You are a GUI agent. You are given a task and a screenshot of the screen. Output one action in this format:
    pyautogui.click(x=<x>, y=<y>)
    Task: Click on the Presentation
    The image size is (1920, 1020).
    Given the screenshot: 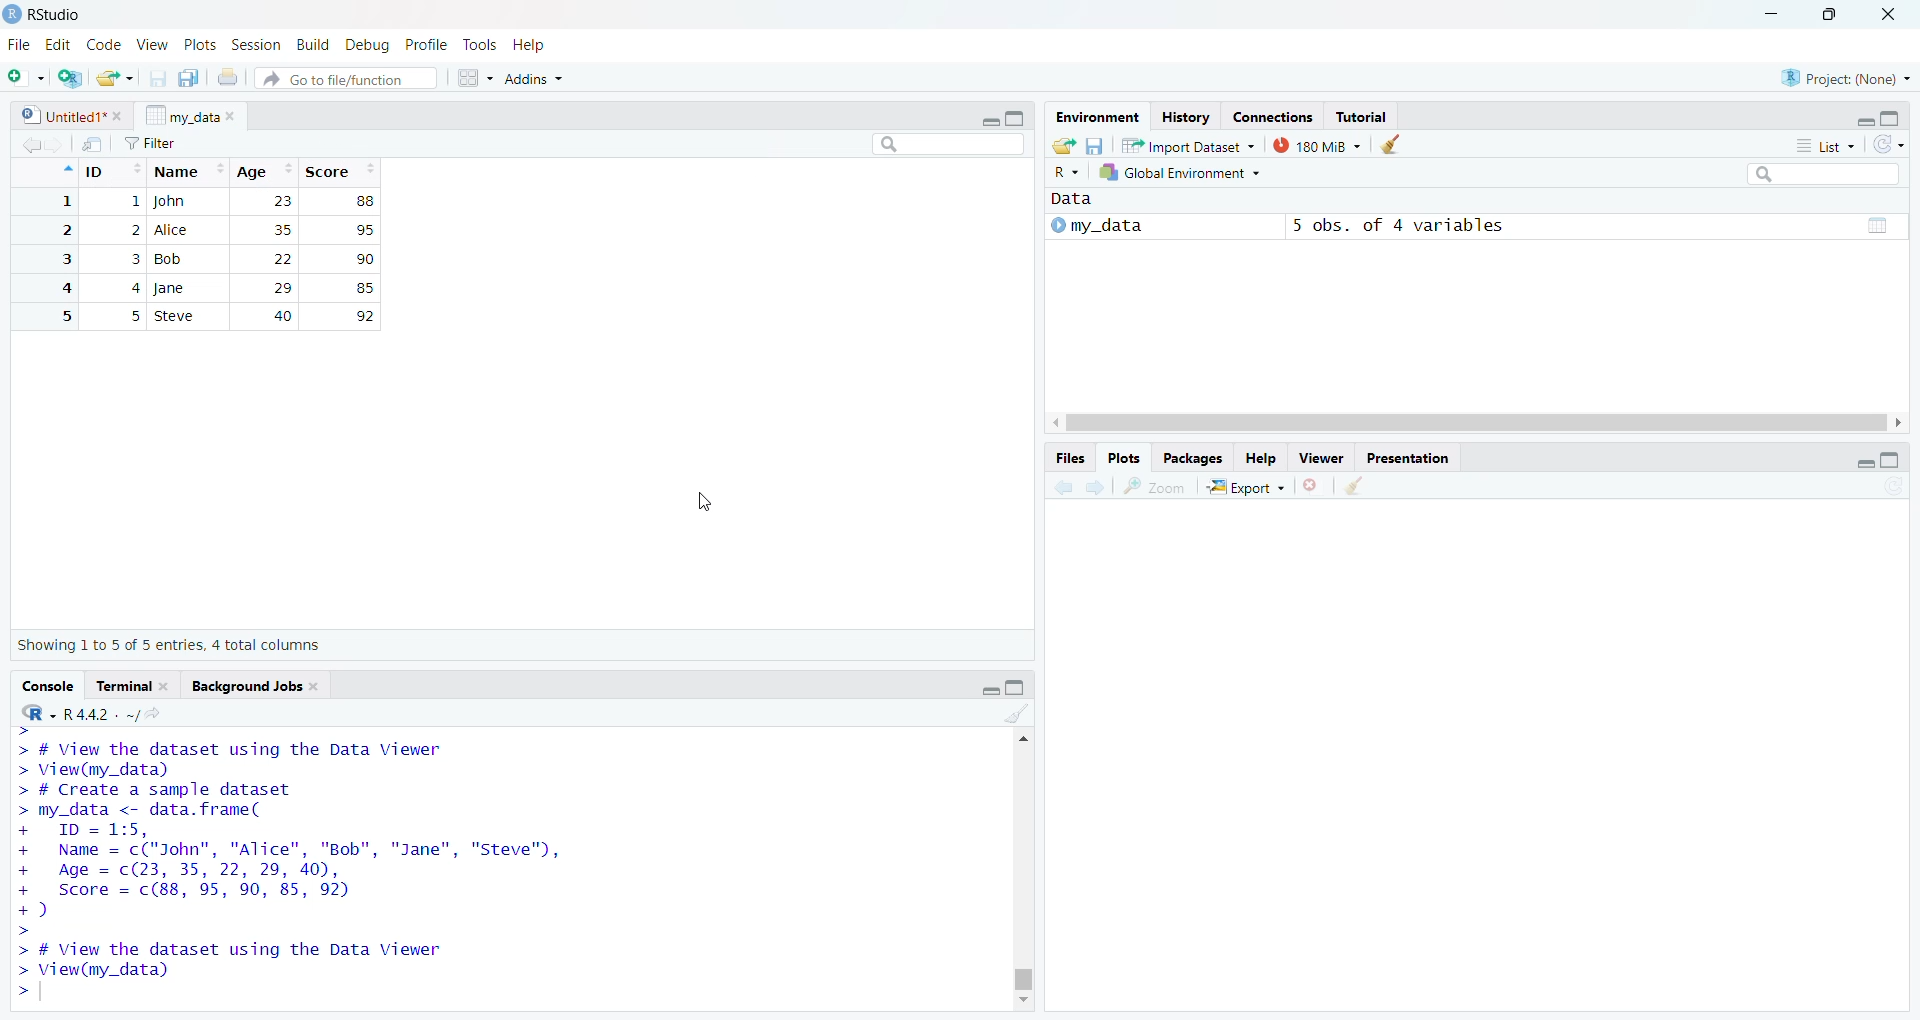 What is the action you would take?
    pyautogui.click(x=1406, y=456)
    